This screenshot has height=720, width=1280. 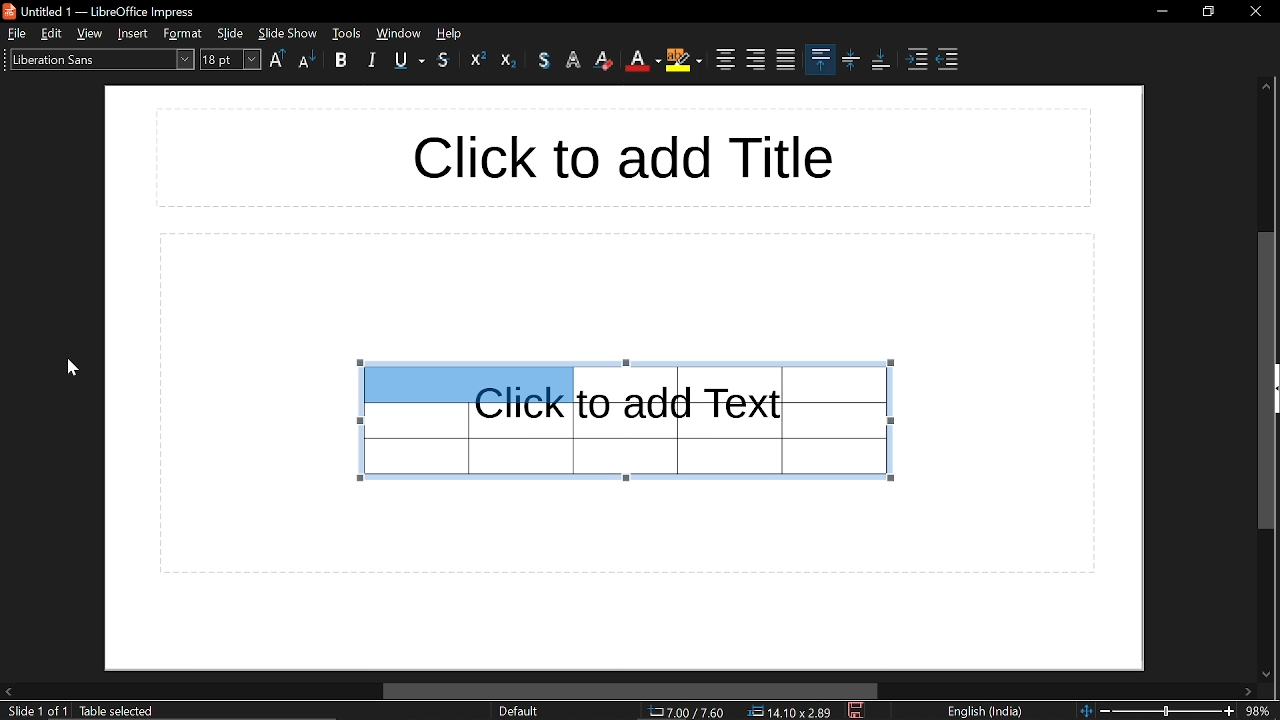 I want to click on format, so click(x=183, y=34).